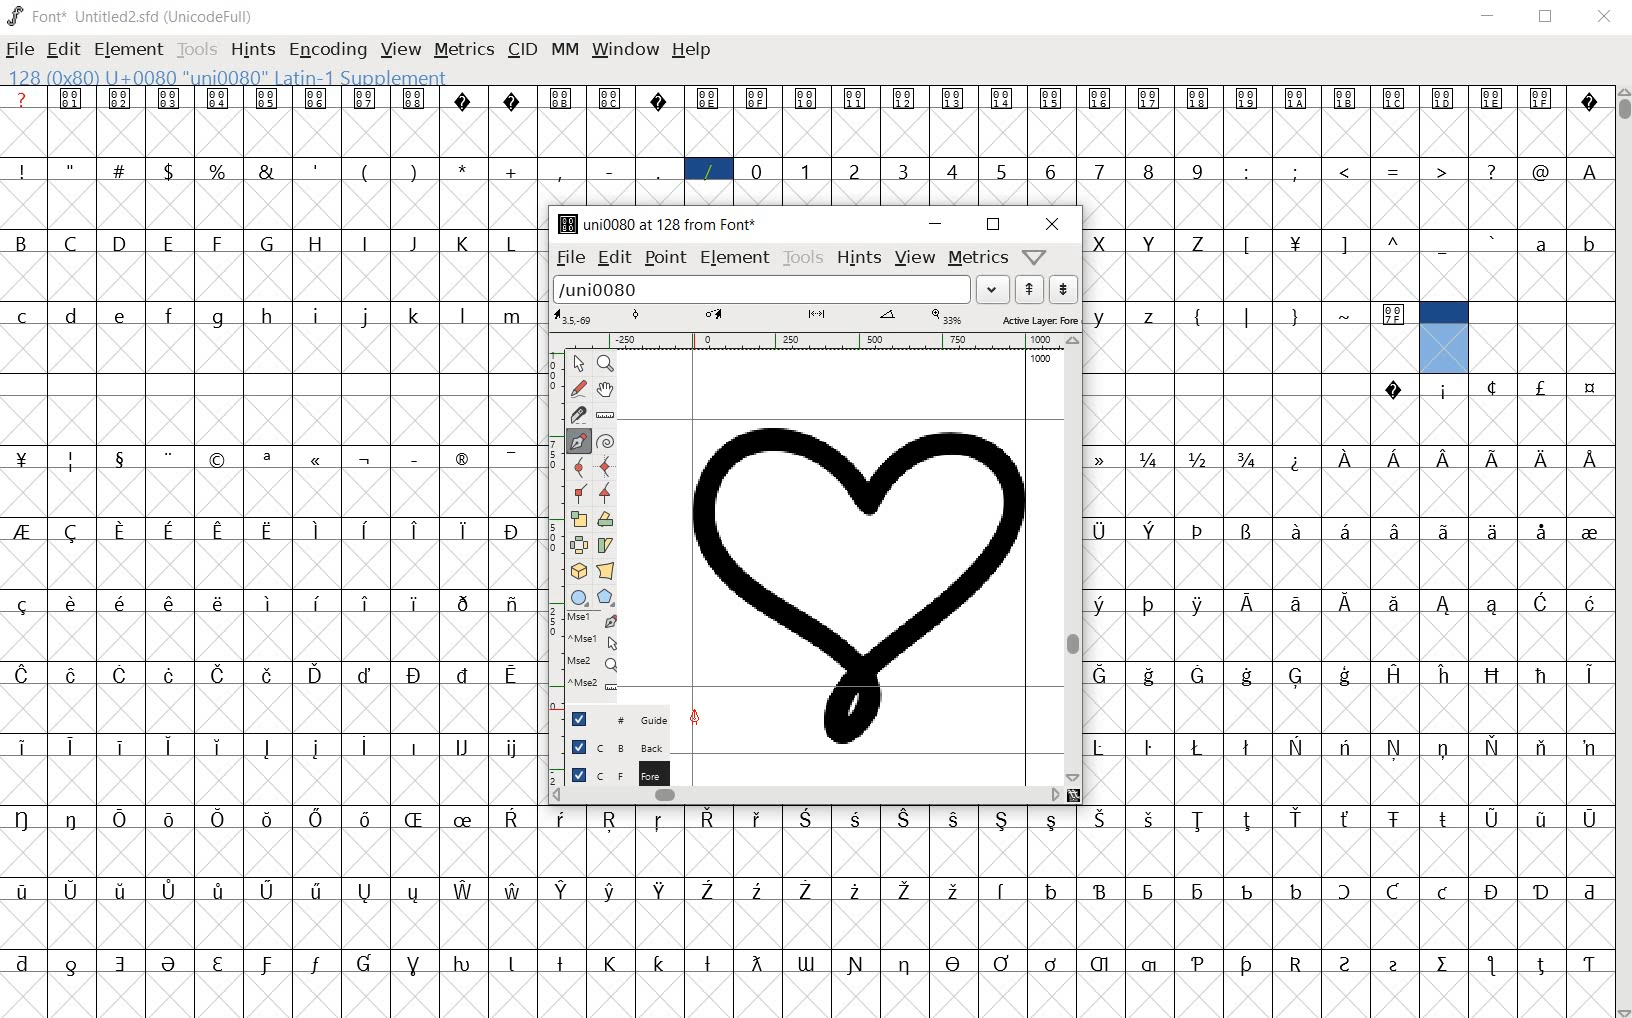 This screenshot has width=1632, height=1018. What do you see at coordinates (462, 675) in the screenshot?
I see `glyph` at bounding box center [462, 675].